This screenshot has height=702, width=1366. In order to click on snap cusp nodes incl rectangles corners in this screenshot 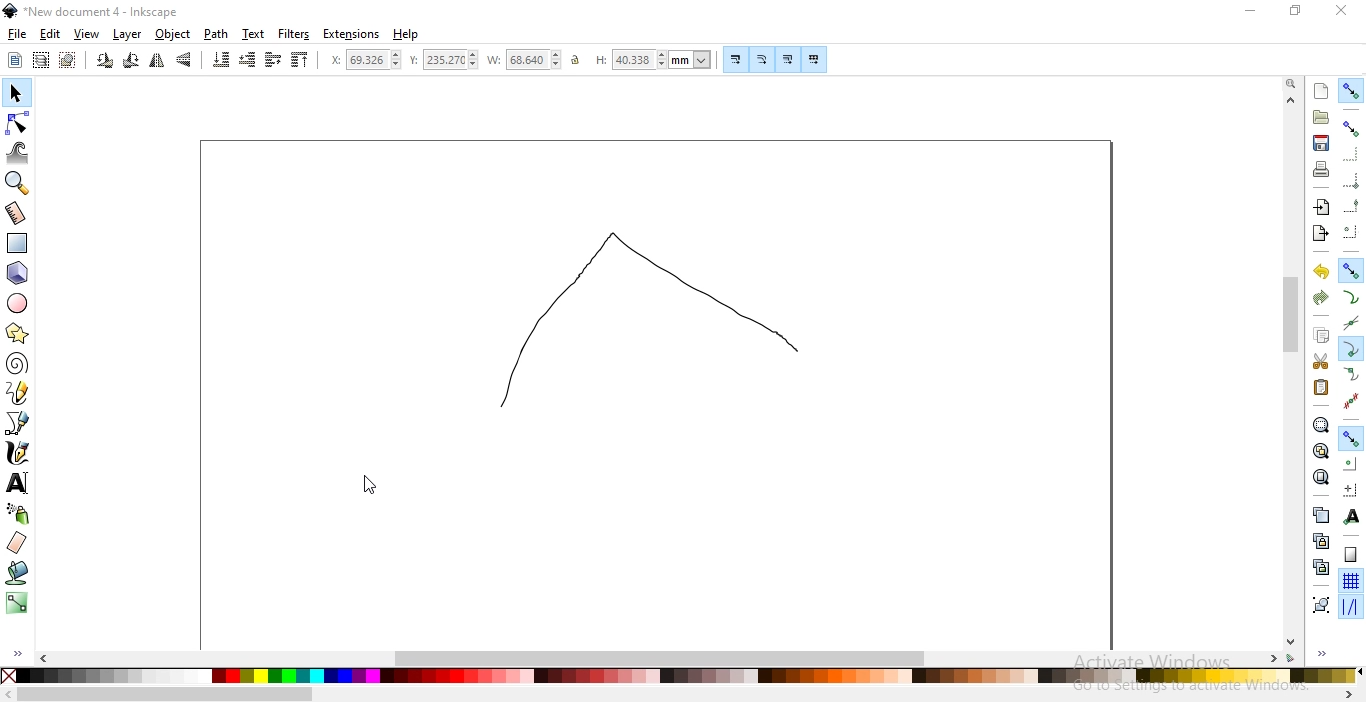, I will do `click(1350, 349)`.